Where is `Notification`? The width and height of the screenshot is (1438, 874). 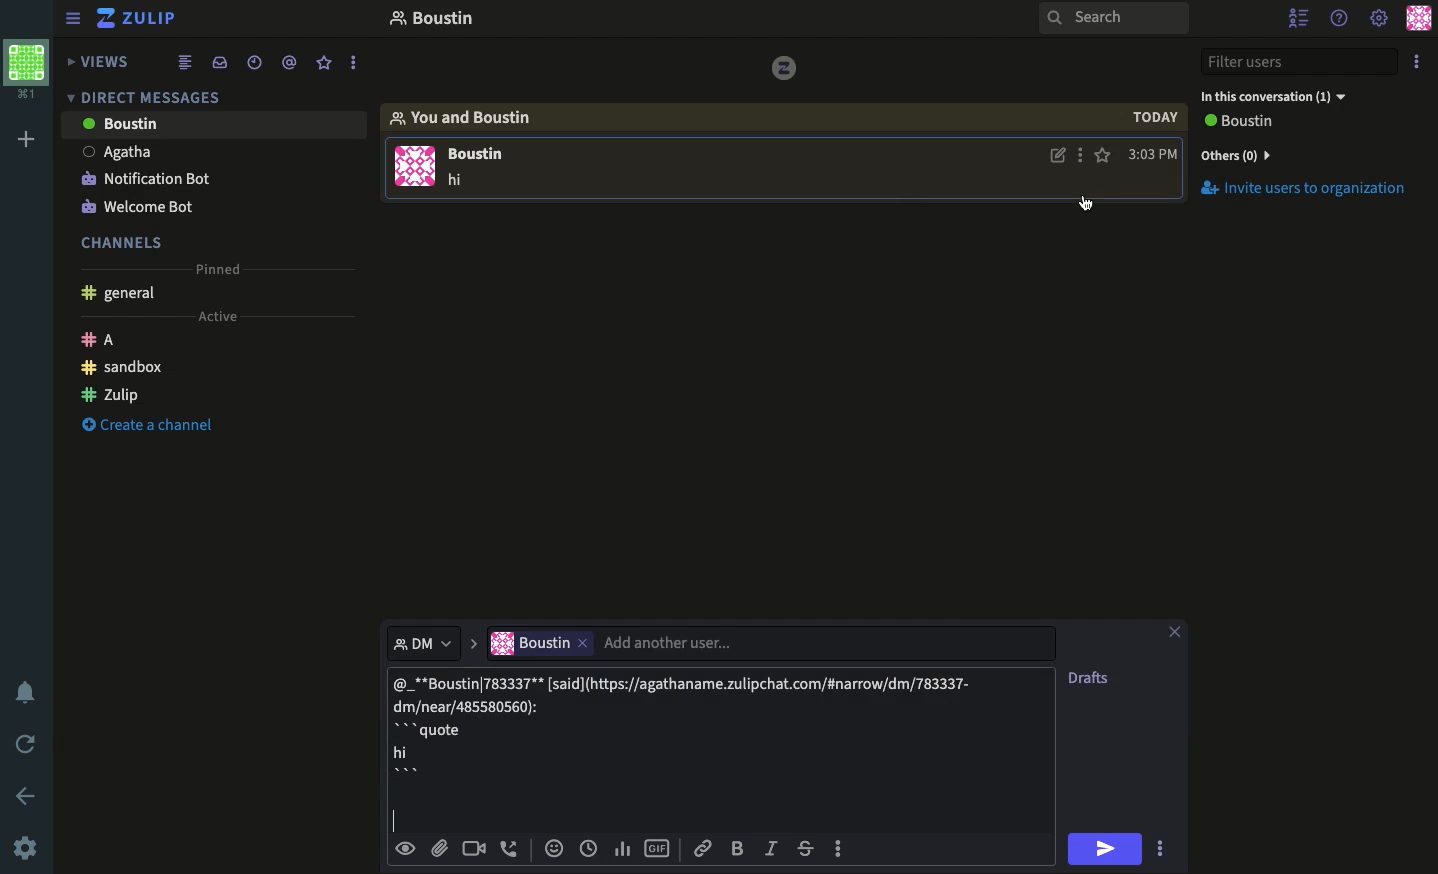
Notification is located at coordinates (26, 693).